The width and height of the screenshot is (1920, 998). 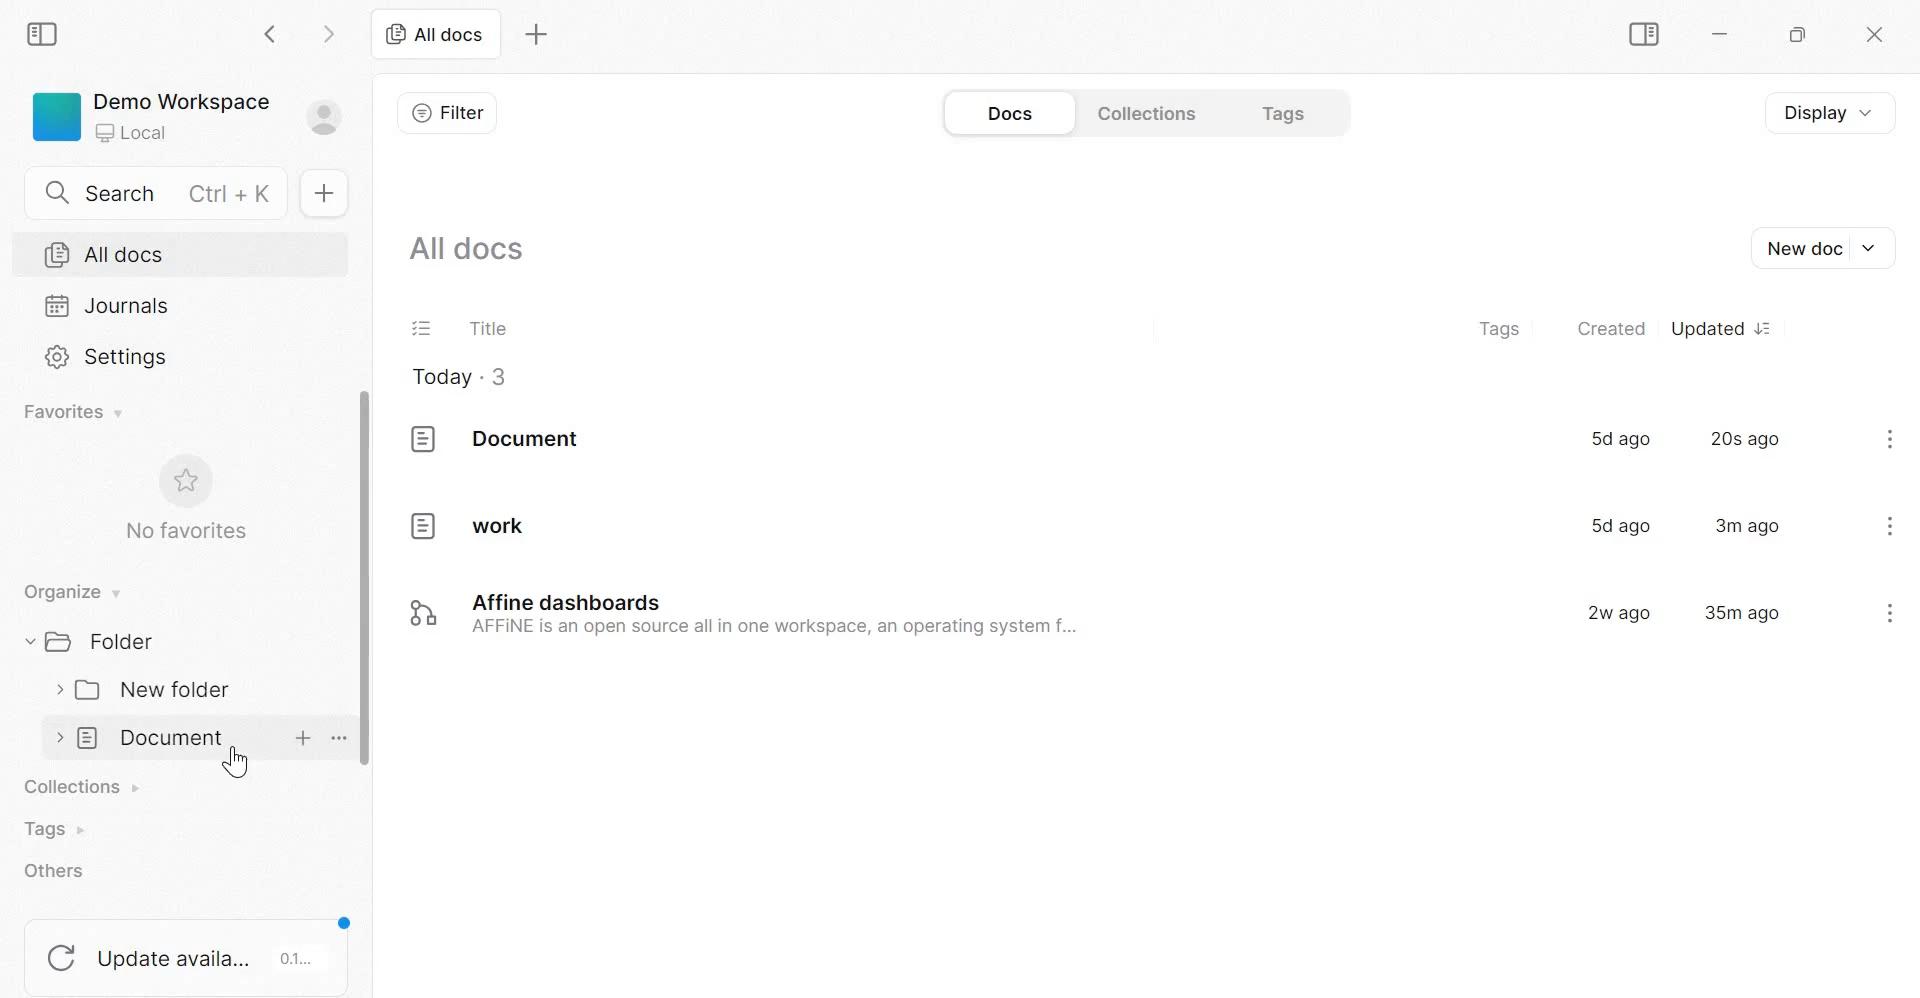 What do you see at coordinates (1007, 111) in the screenshot?
I see `Docs` at bounding box center [1007, 111].